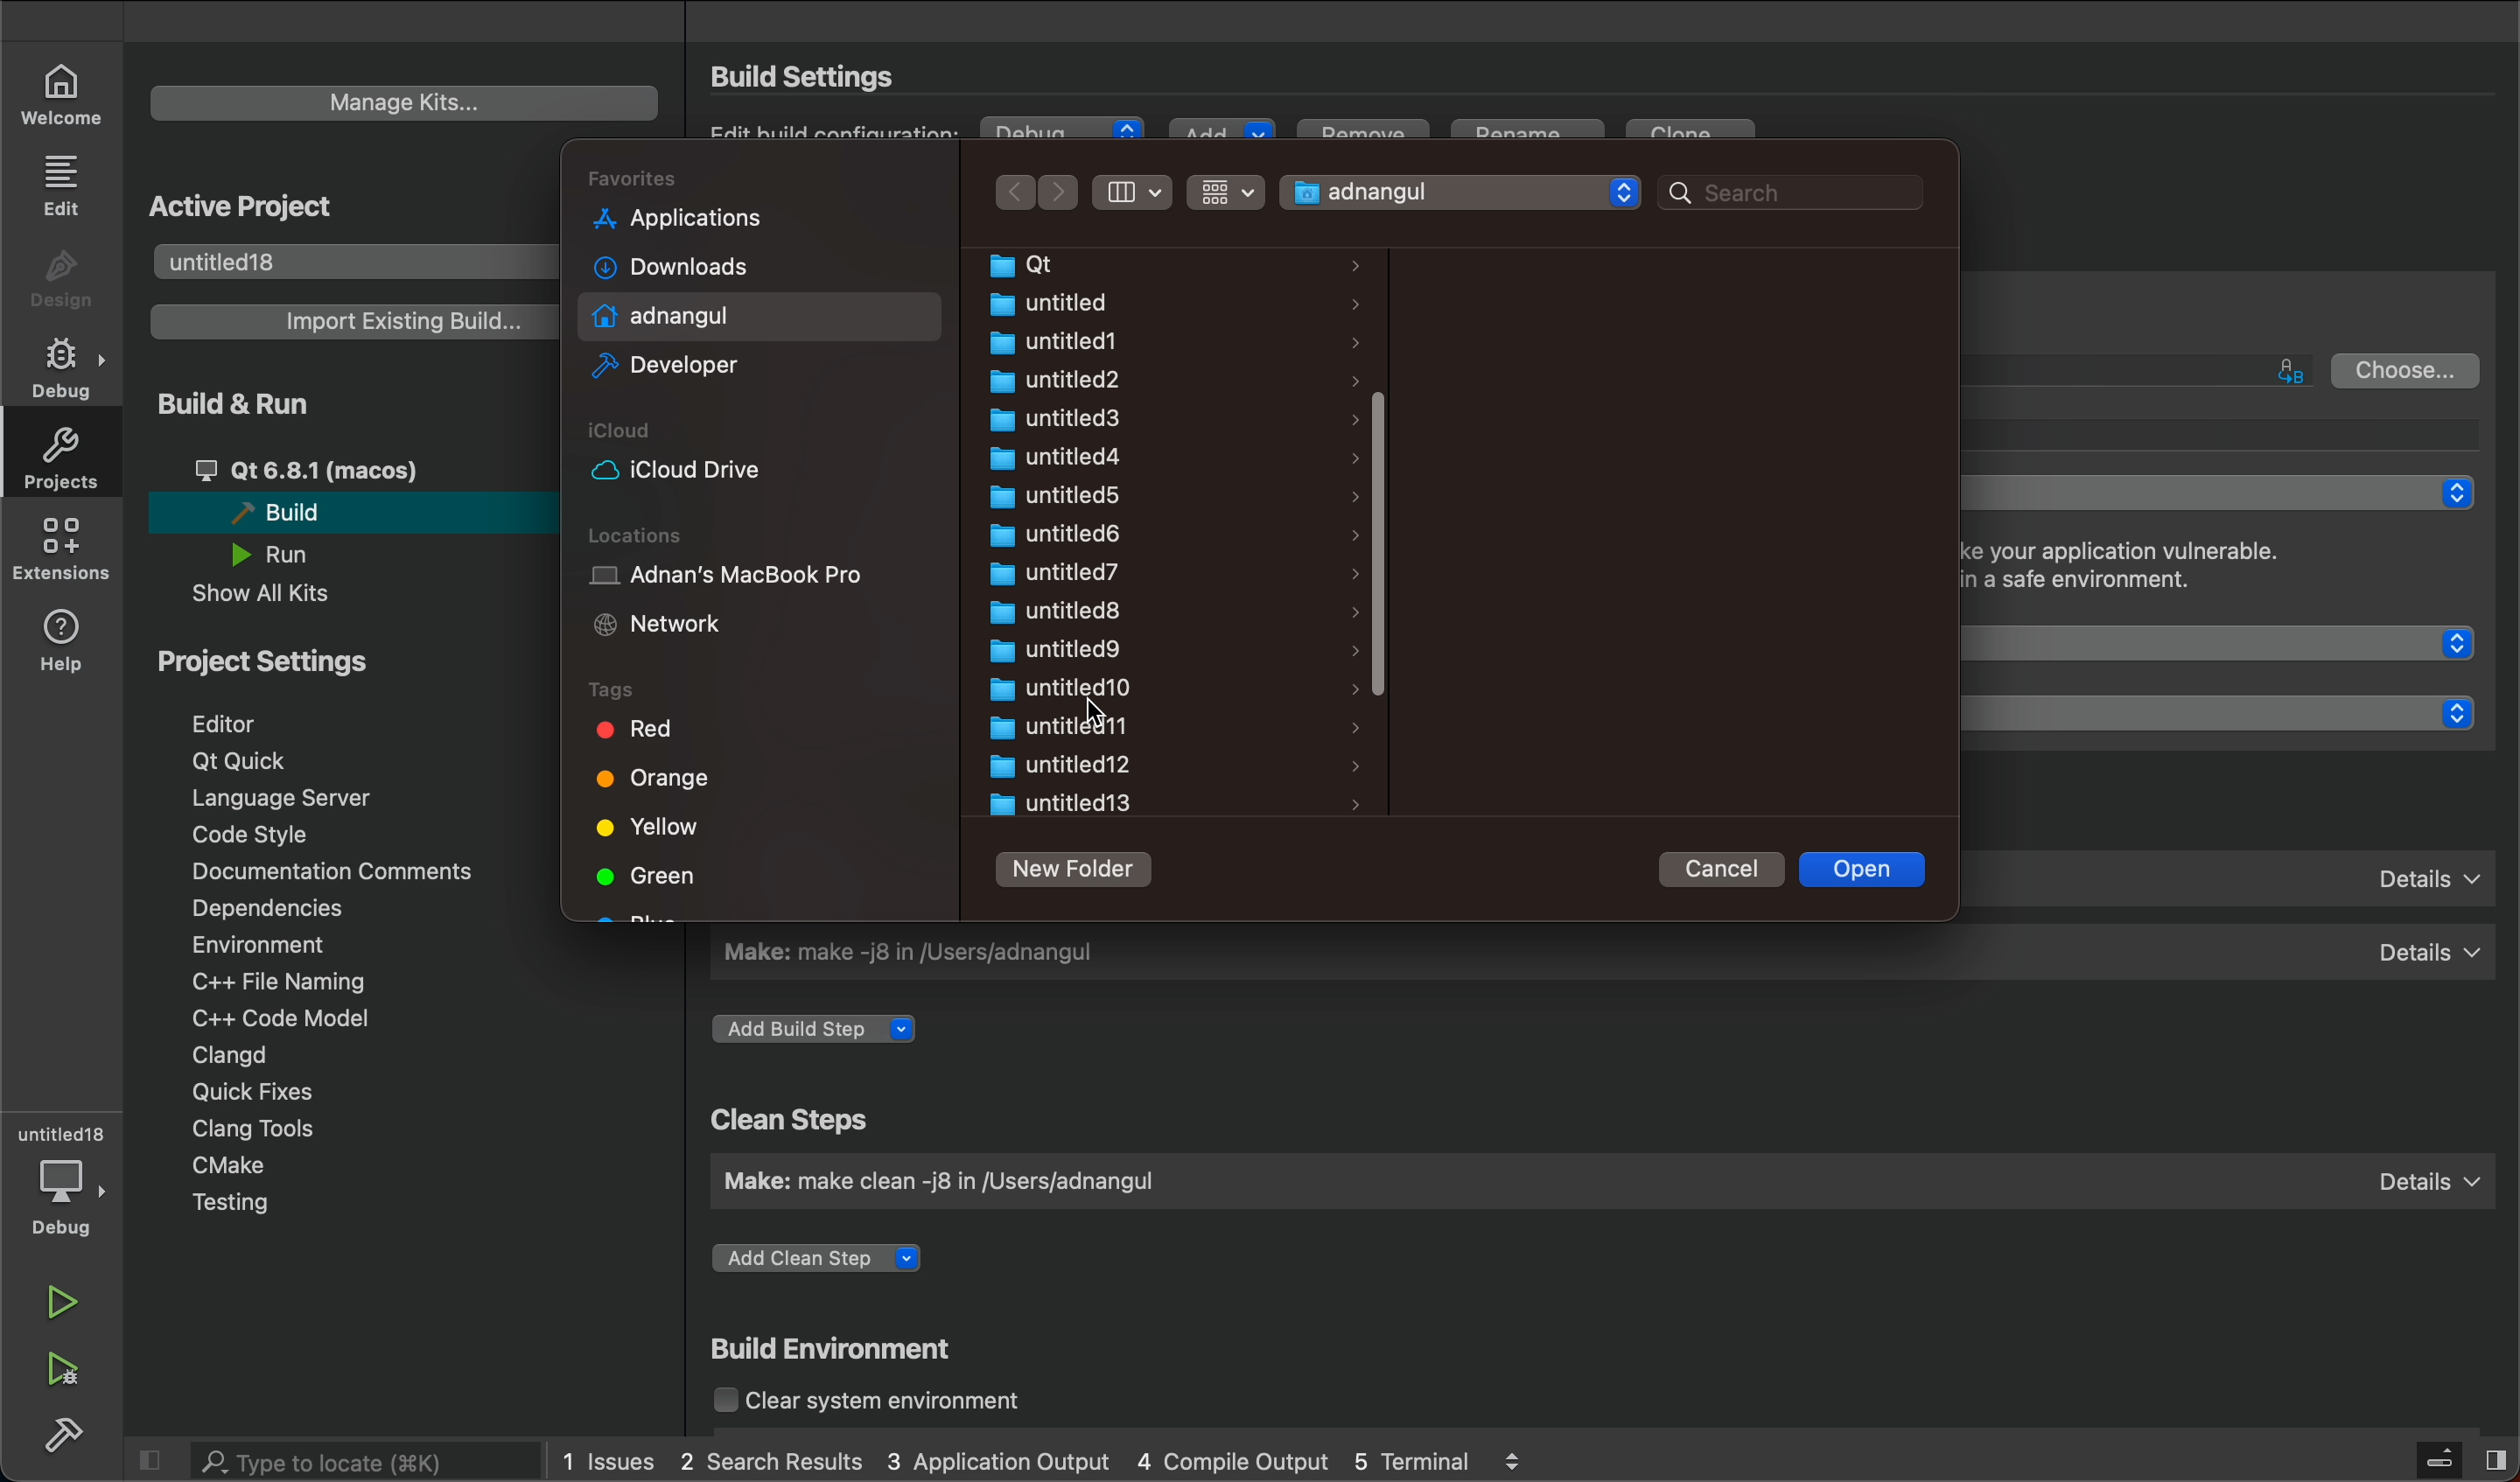 The height and width of the screenshot is (1482, 2520). What do you see at coordinates (368, 468) in the screenshot?
I see `qt 6.8.1 (macos)` at bounding box center [368, 468].